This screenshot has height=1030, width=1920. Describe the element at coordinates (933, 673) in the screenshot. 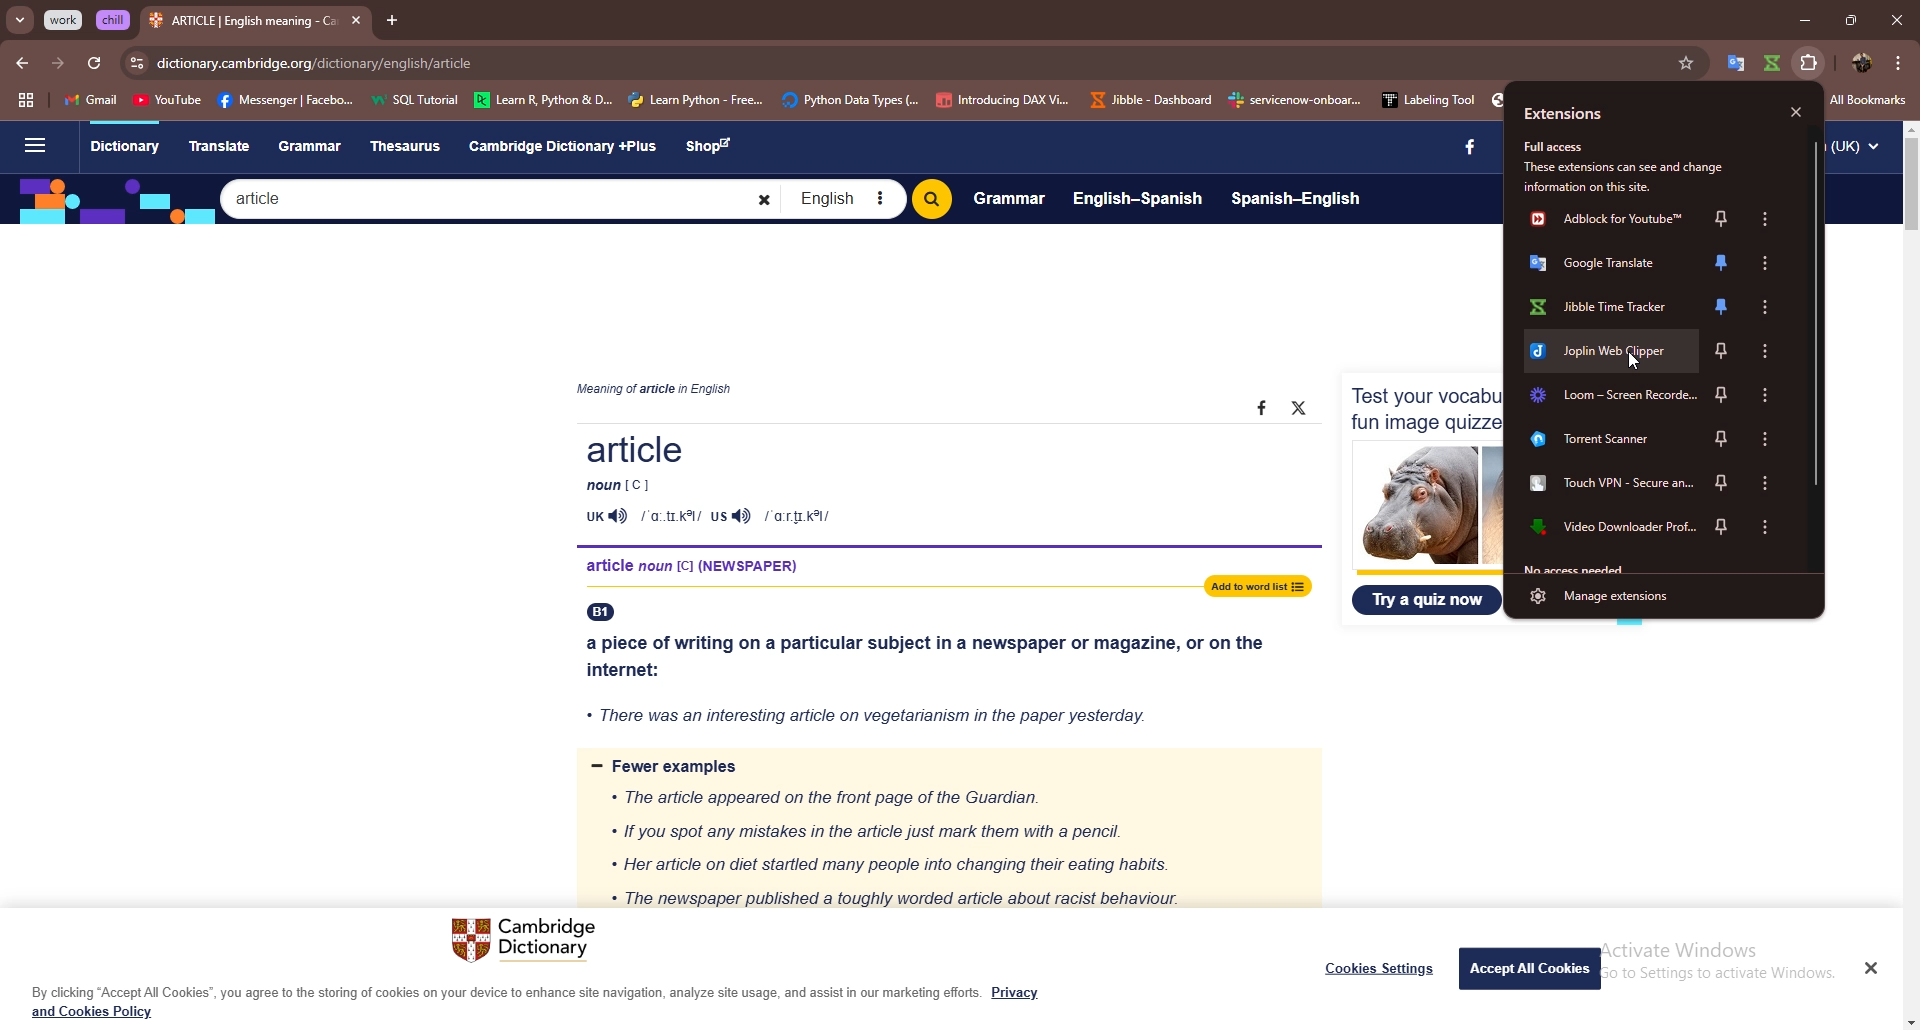

I see `a piece of writing on a particular subject in a newspaper or magazine, or on the
internet:
« There was an interesting article on vegetarianism in the paper yesterday.` at that location.